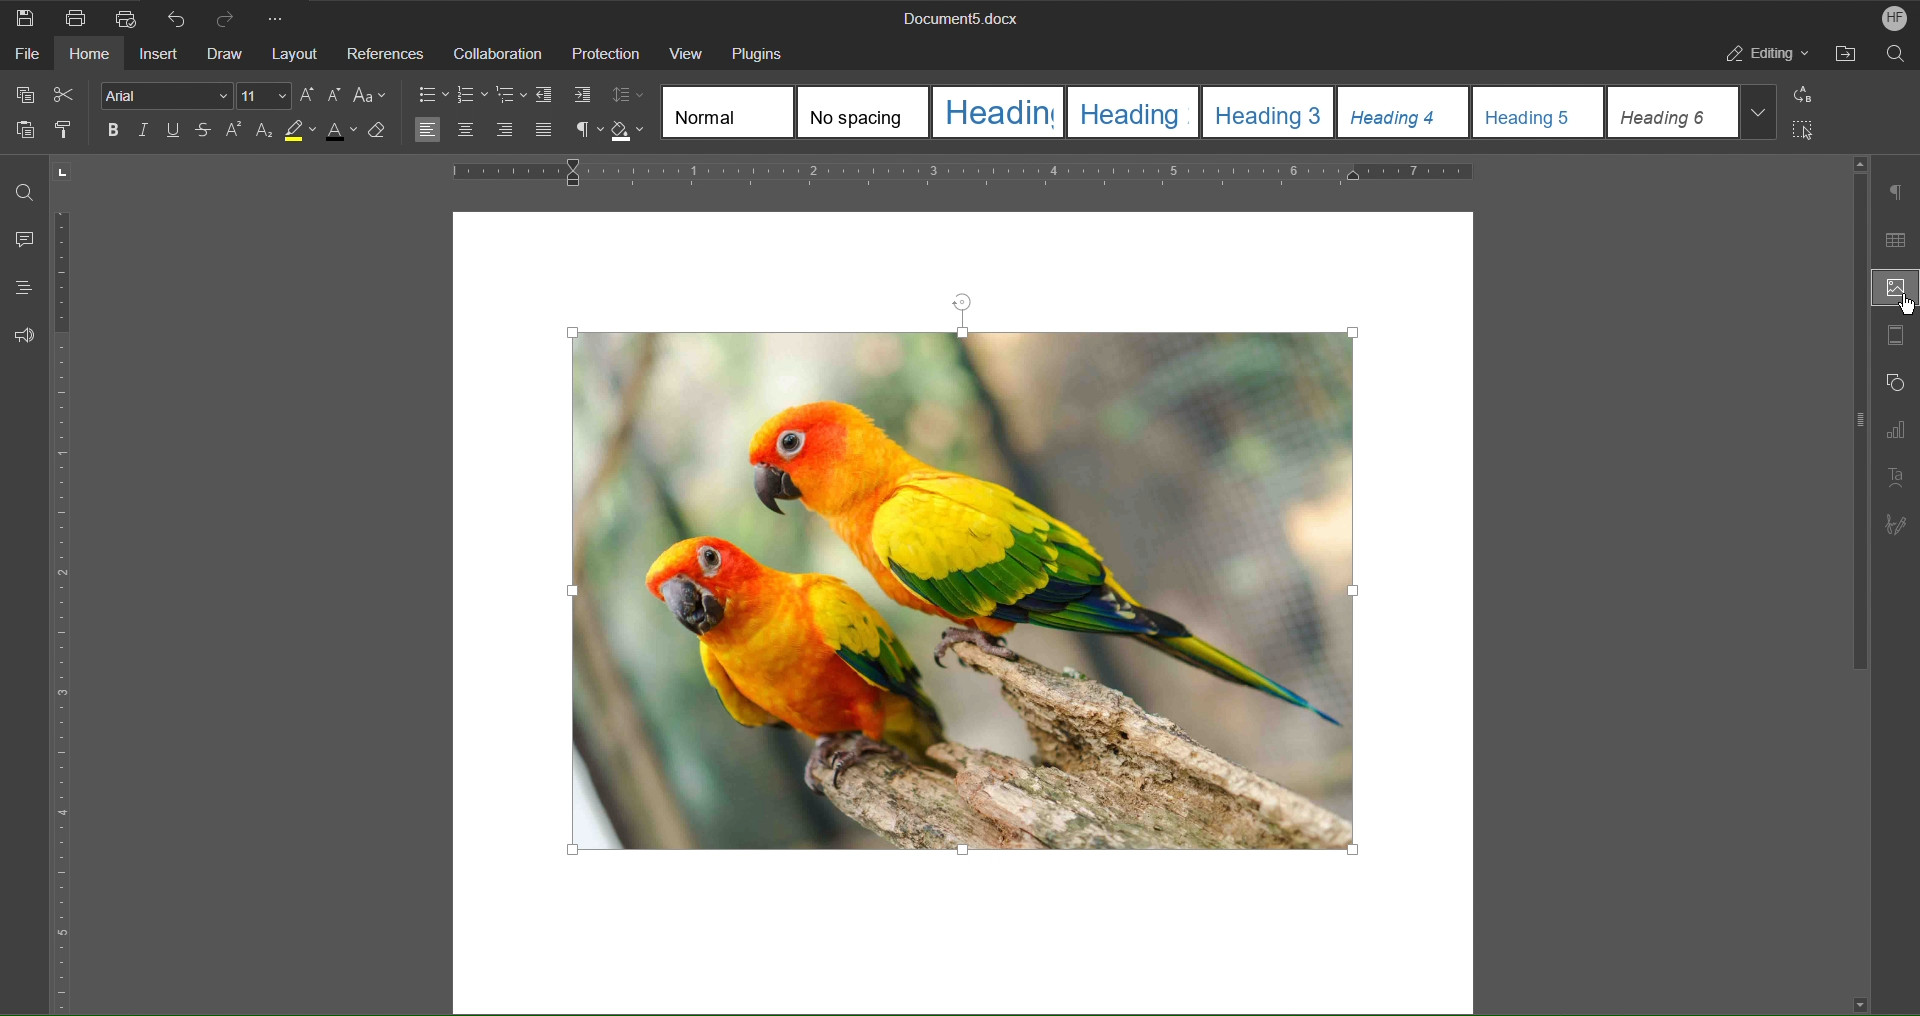 This screenshot has width=1920, height=1016. I want to click on Replace, so click(1809, 96).